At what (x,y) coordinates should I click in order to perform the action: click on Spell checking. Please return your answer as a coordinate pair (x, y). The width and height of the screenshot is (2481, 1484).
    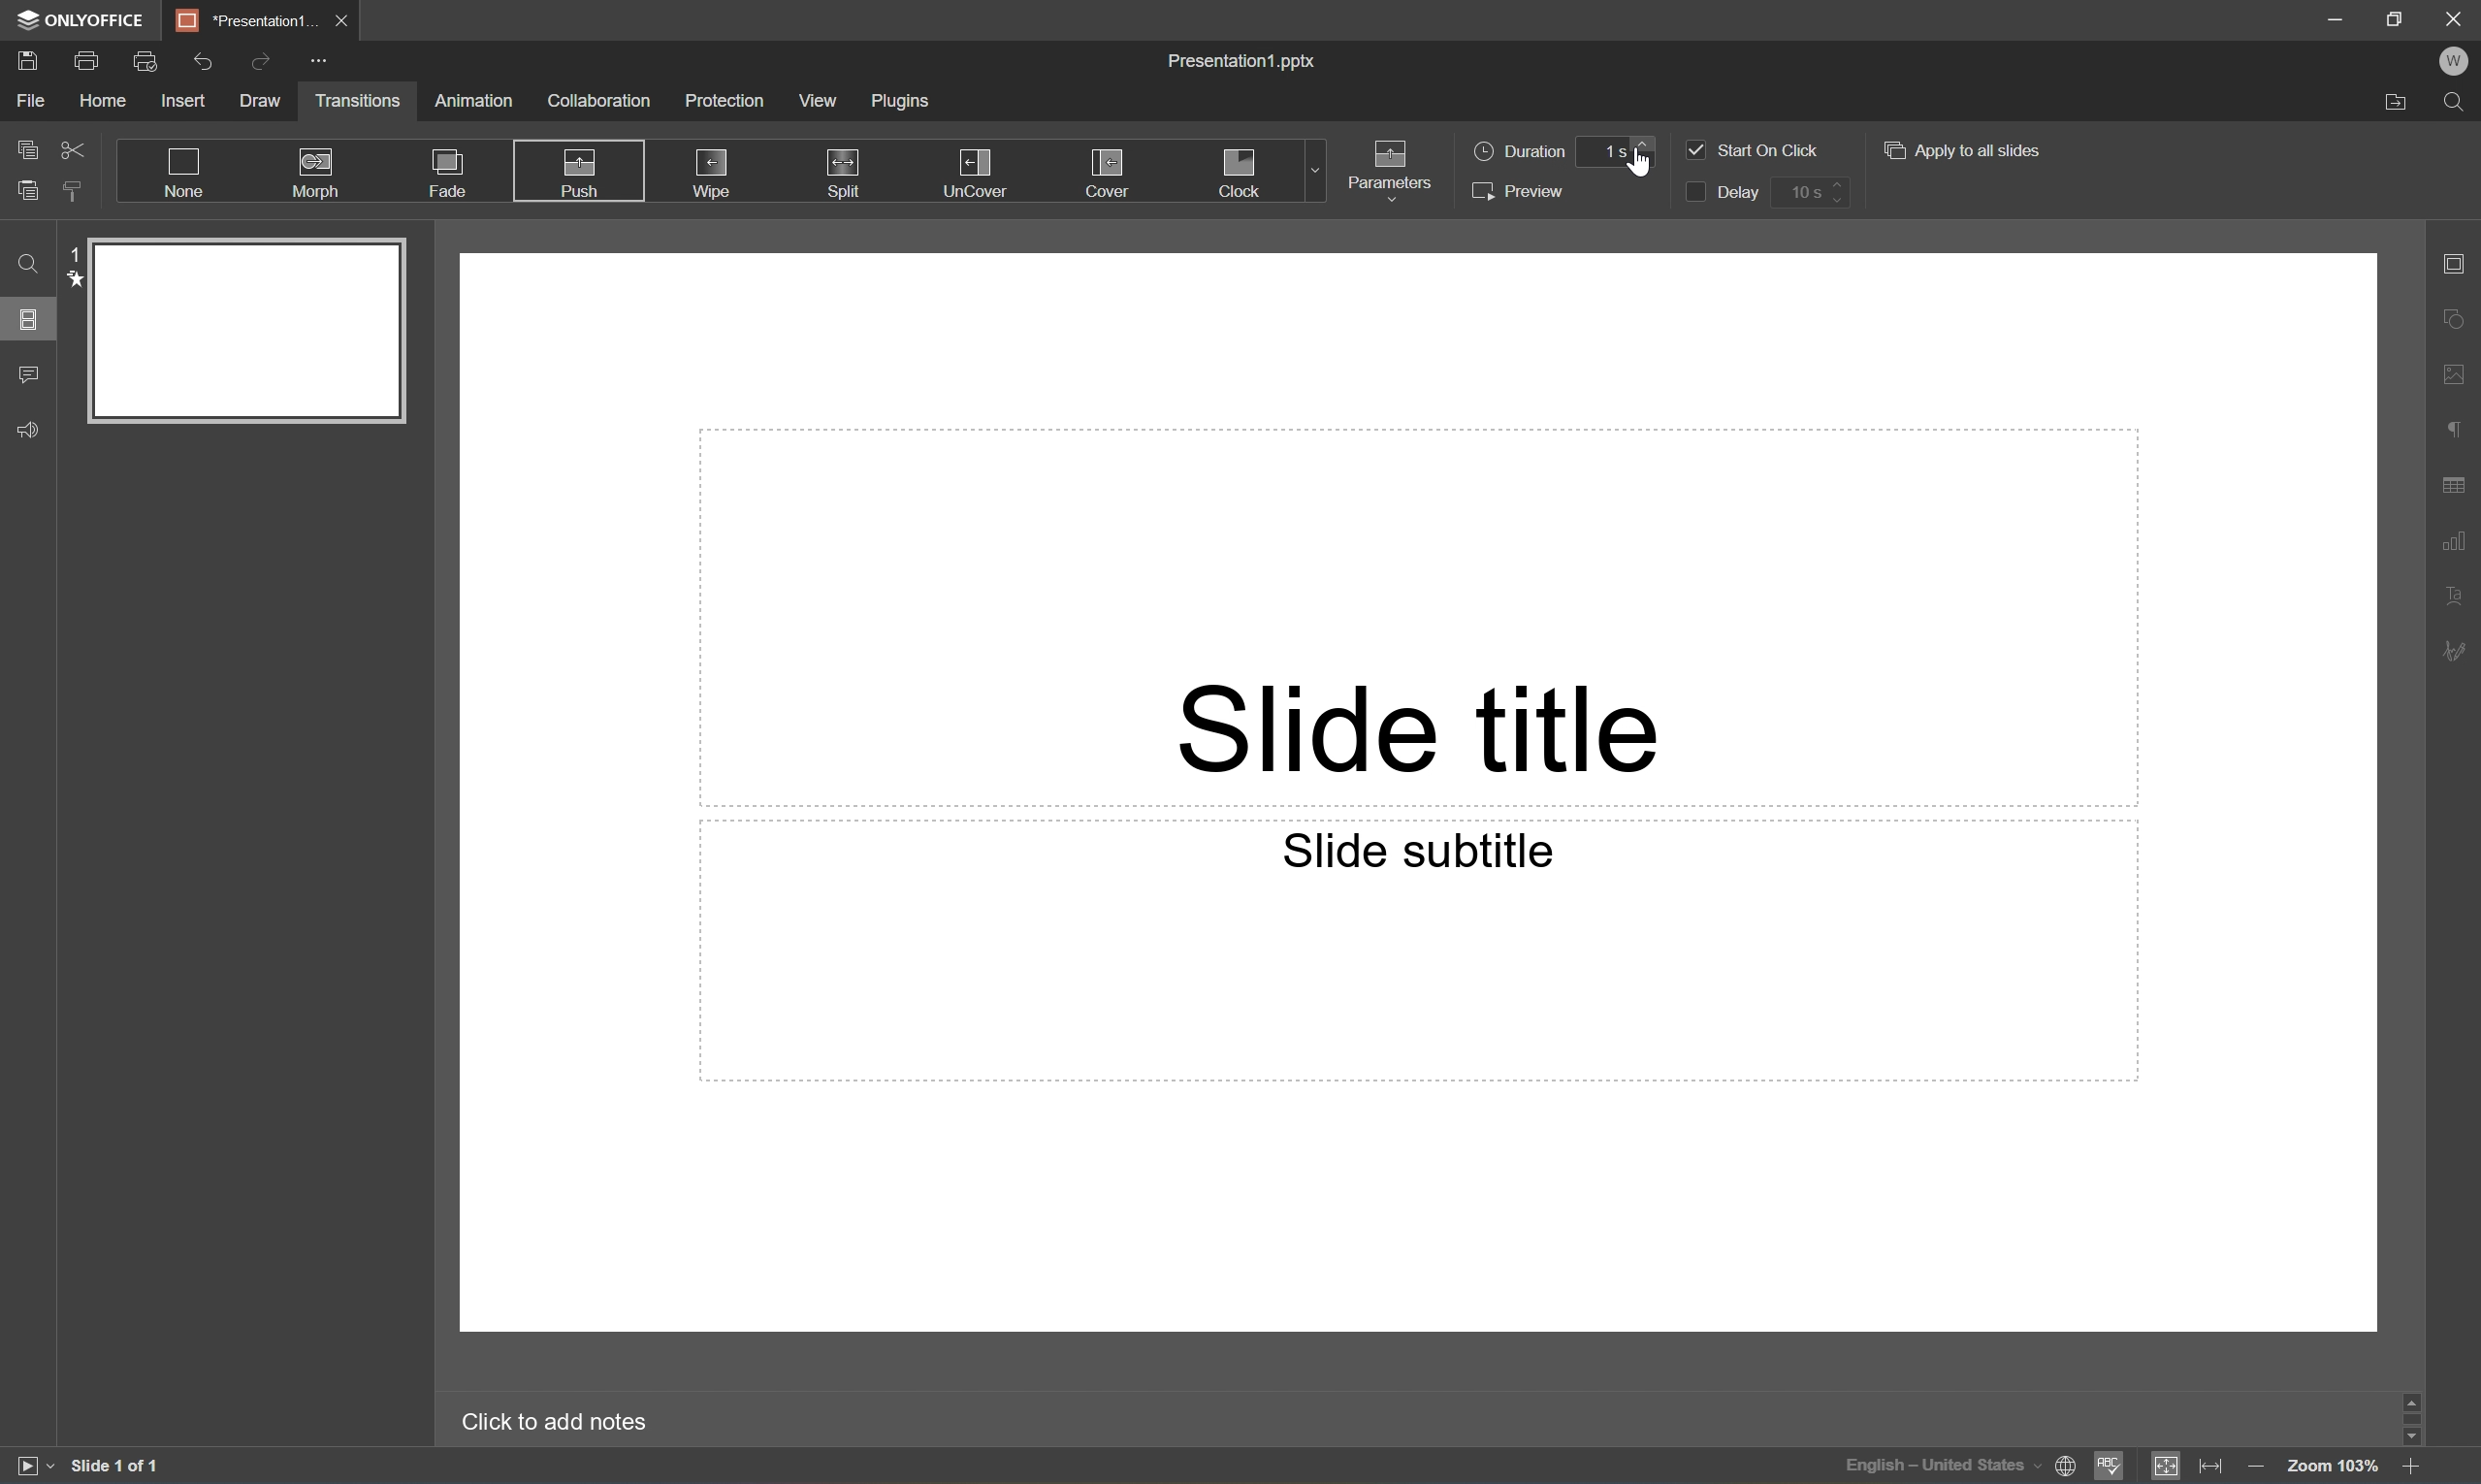
    Looking at the image, I should click on (2109, 1466).